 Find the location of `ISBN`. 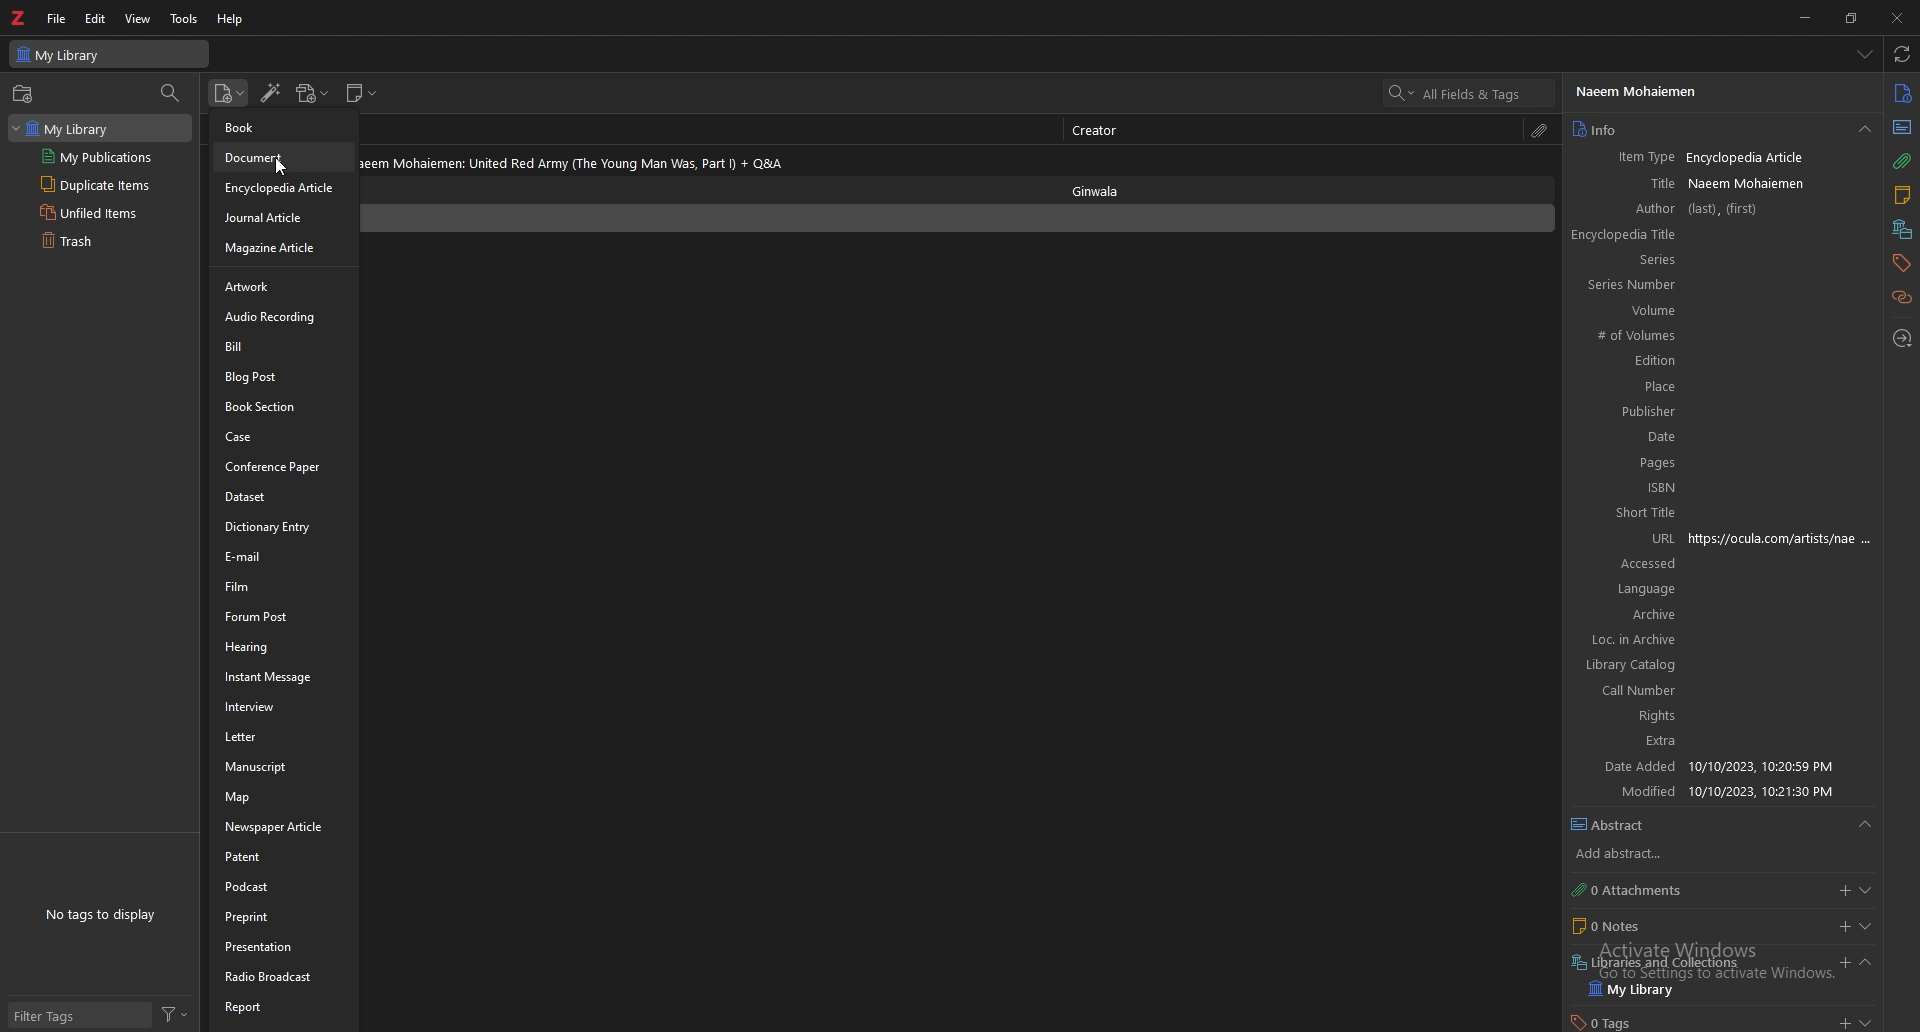

ISBN is located at coordinates (1624, 487).